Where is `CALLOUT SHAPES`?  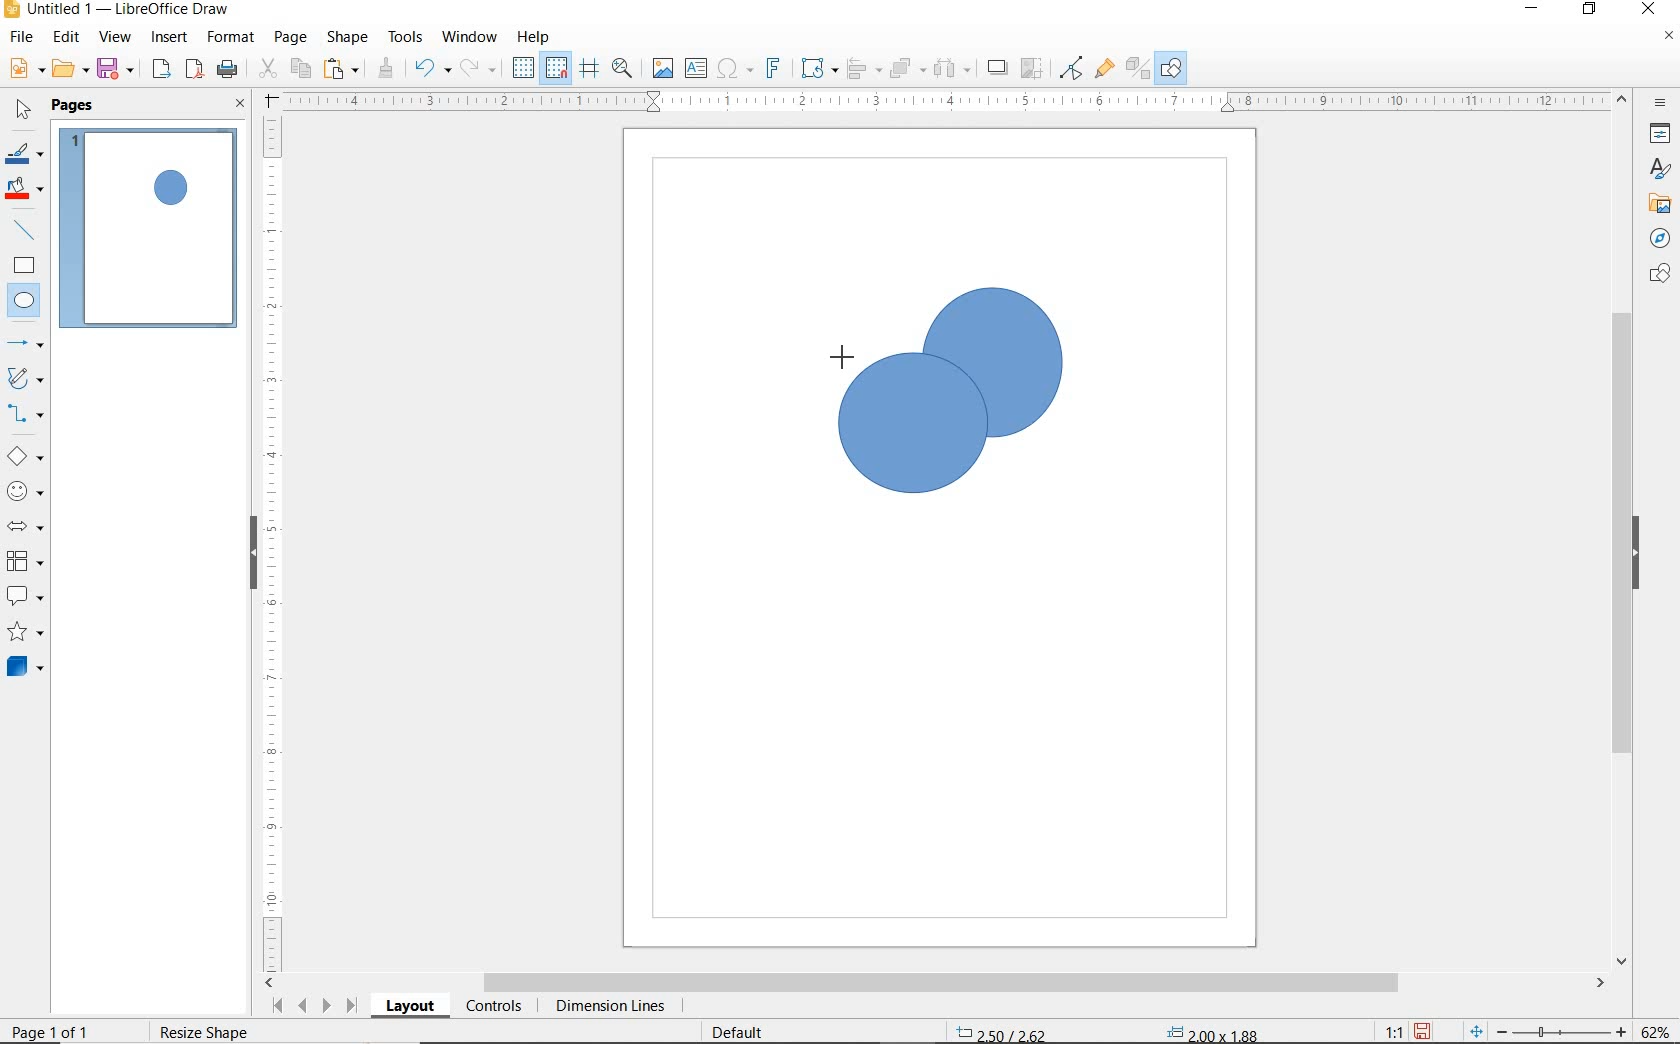
CALLOUT SHAPES is located at coordinates (24, 597).